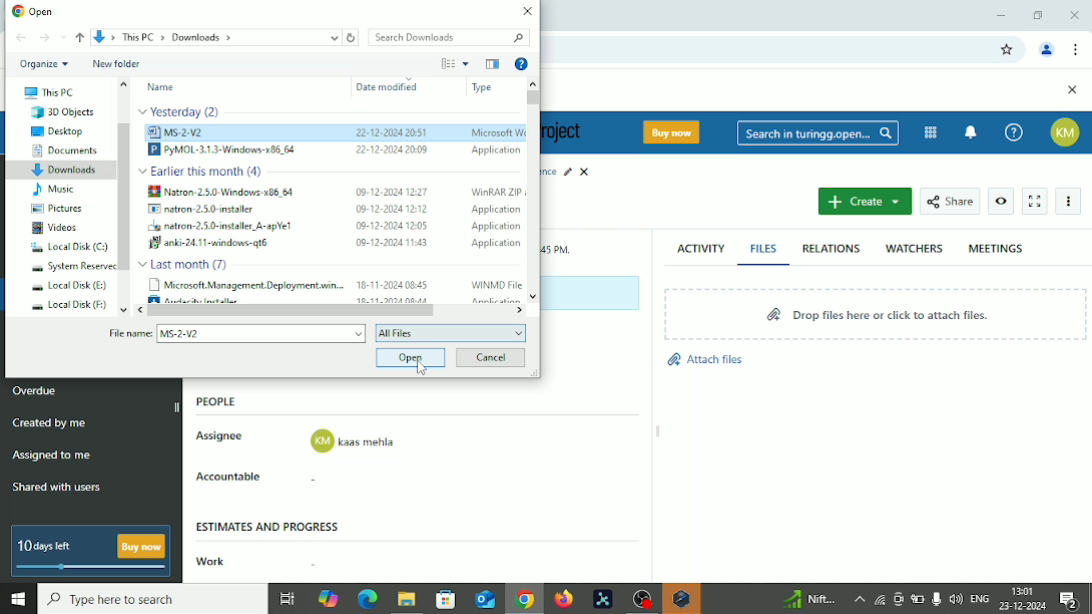 The height and width of the screenshot is (614, 1092). I want to click on Help, so click(1014, 132).